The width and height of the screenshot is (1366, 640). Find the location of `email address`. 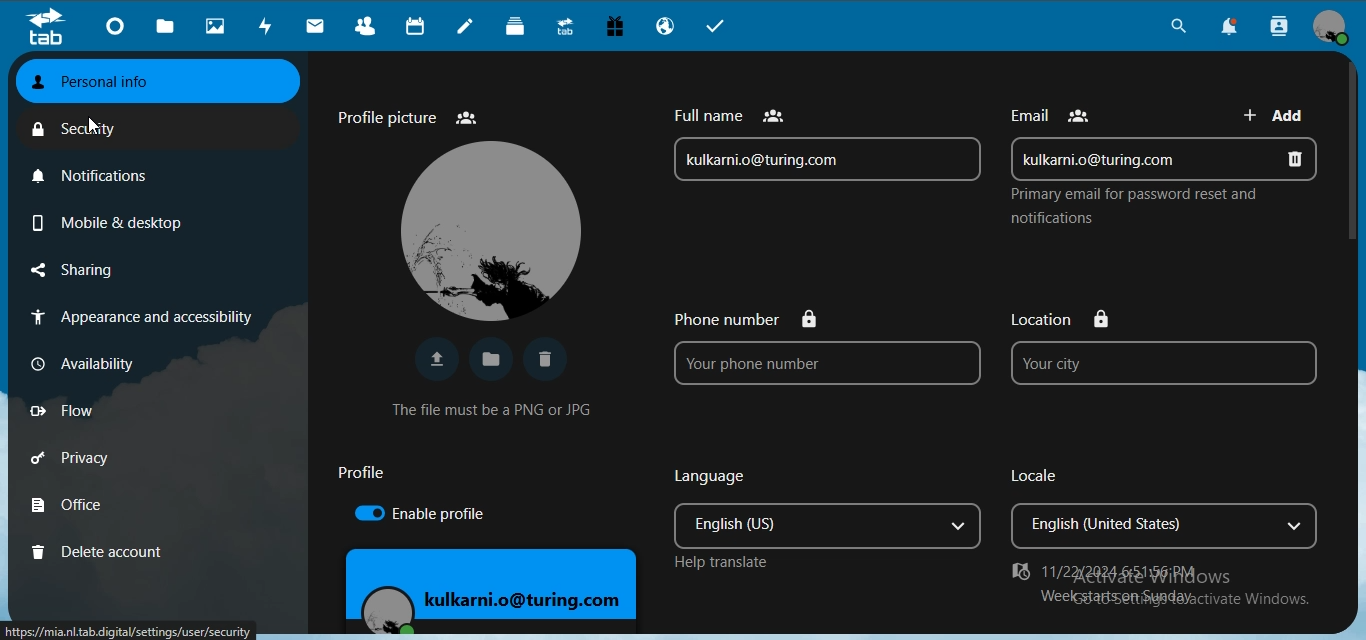

email address is located at coordinates (508, 606).